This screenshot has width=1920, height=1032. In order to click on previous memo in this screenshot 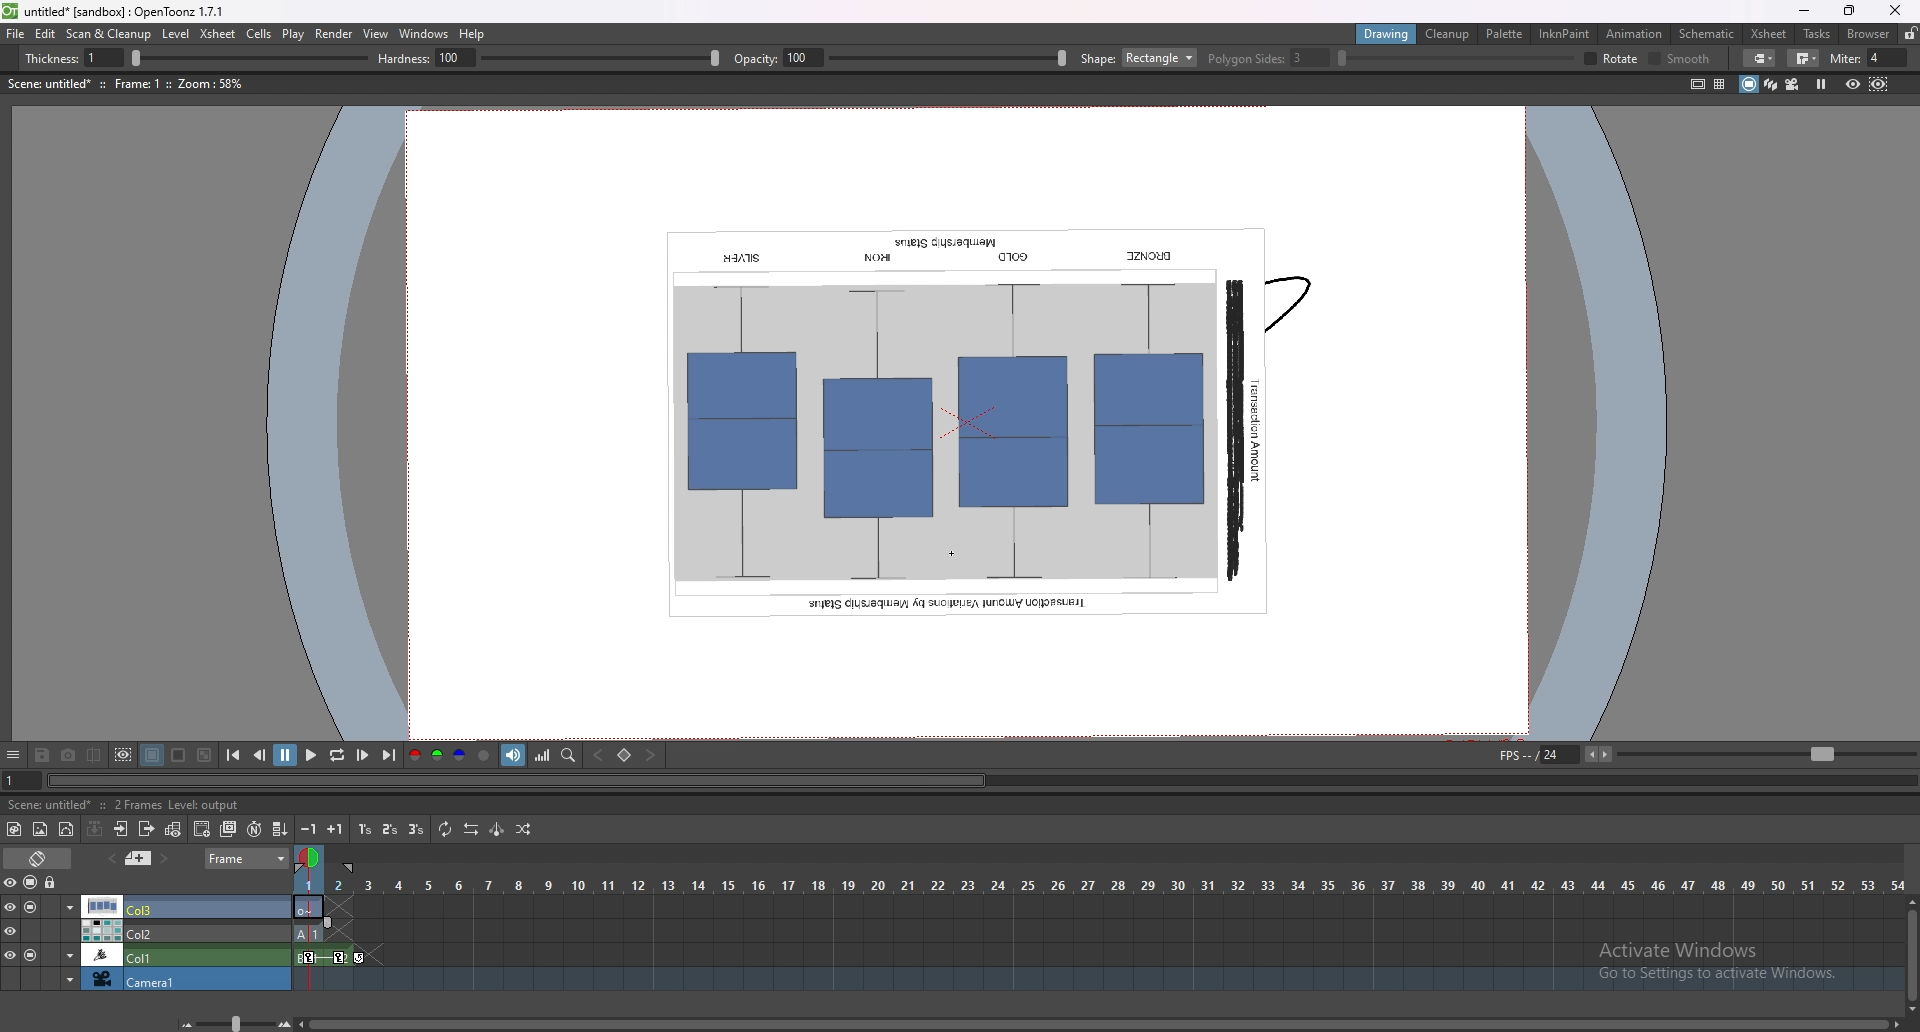, I will do `click(109, 858)`.